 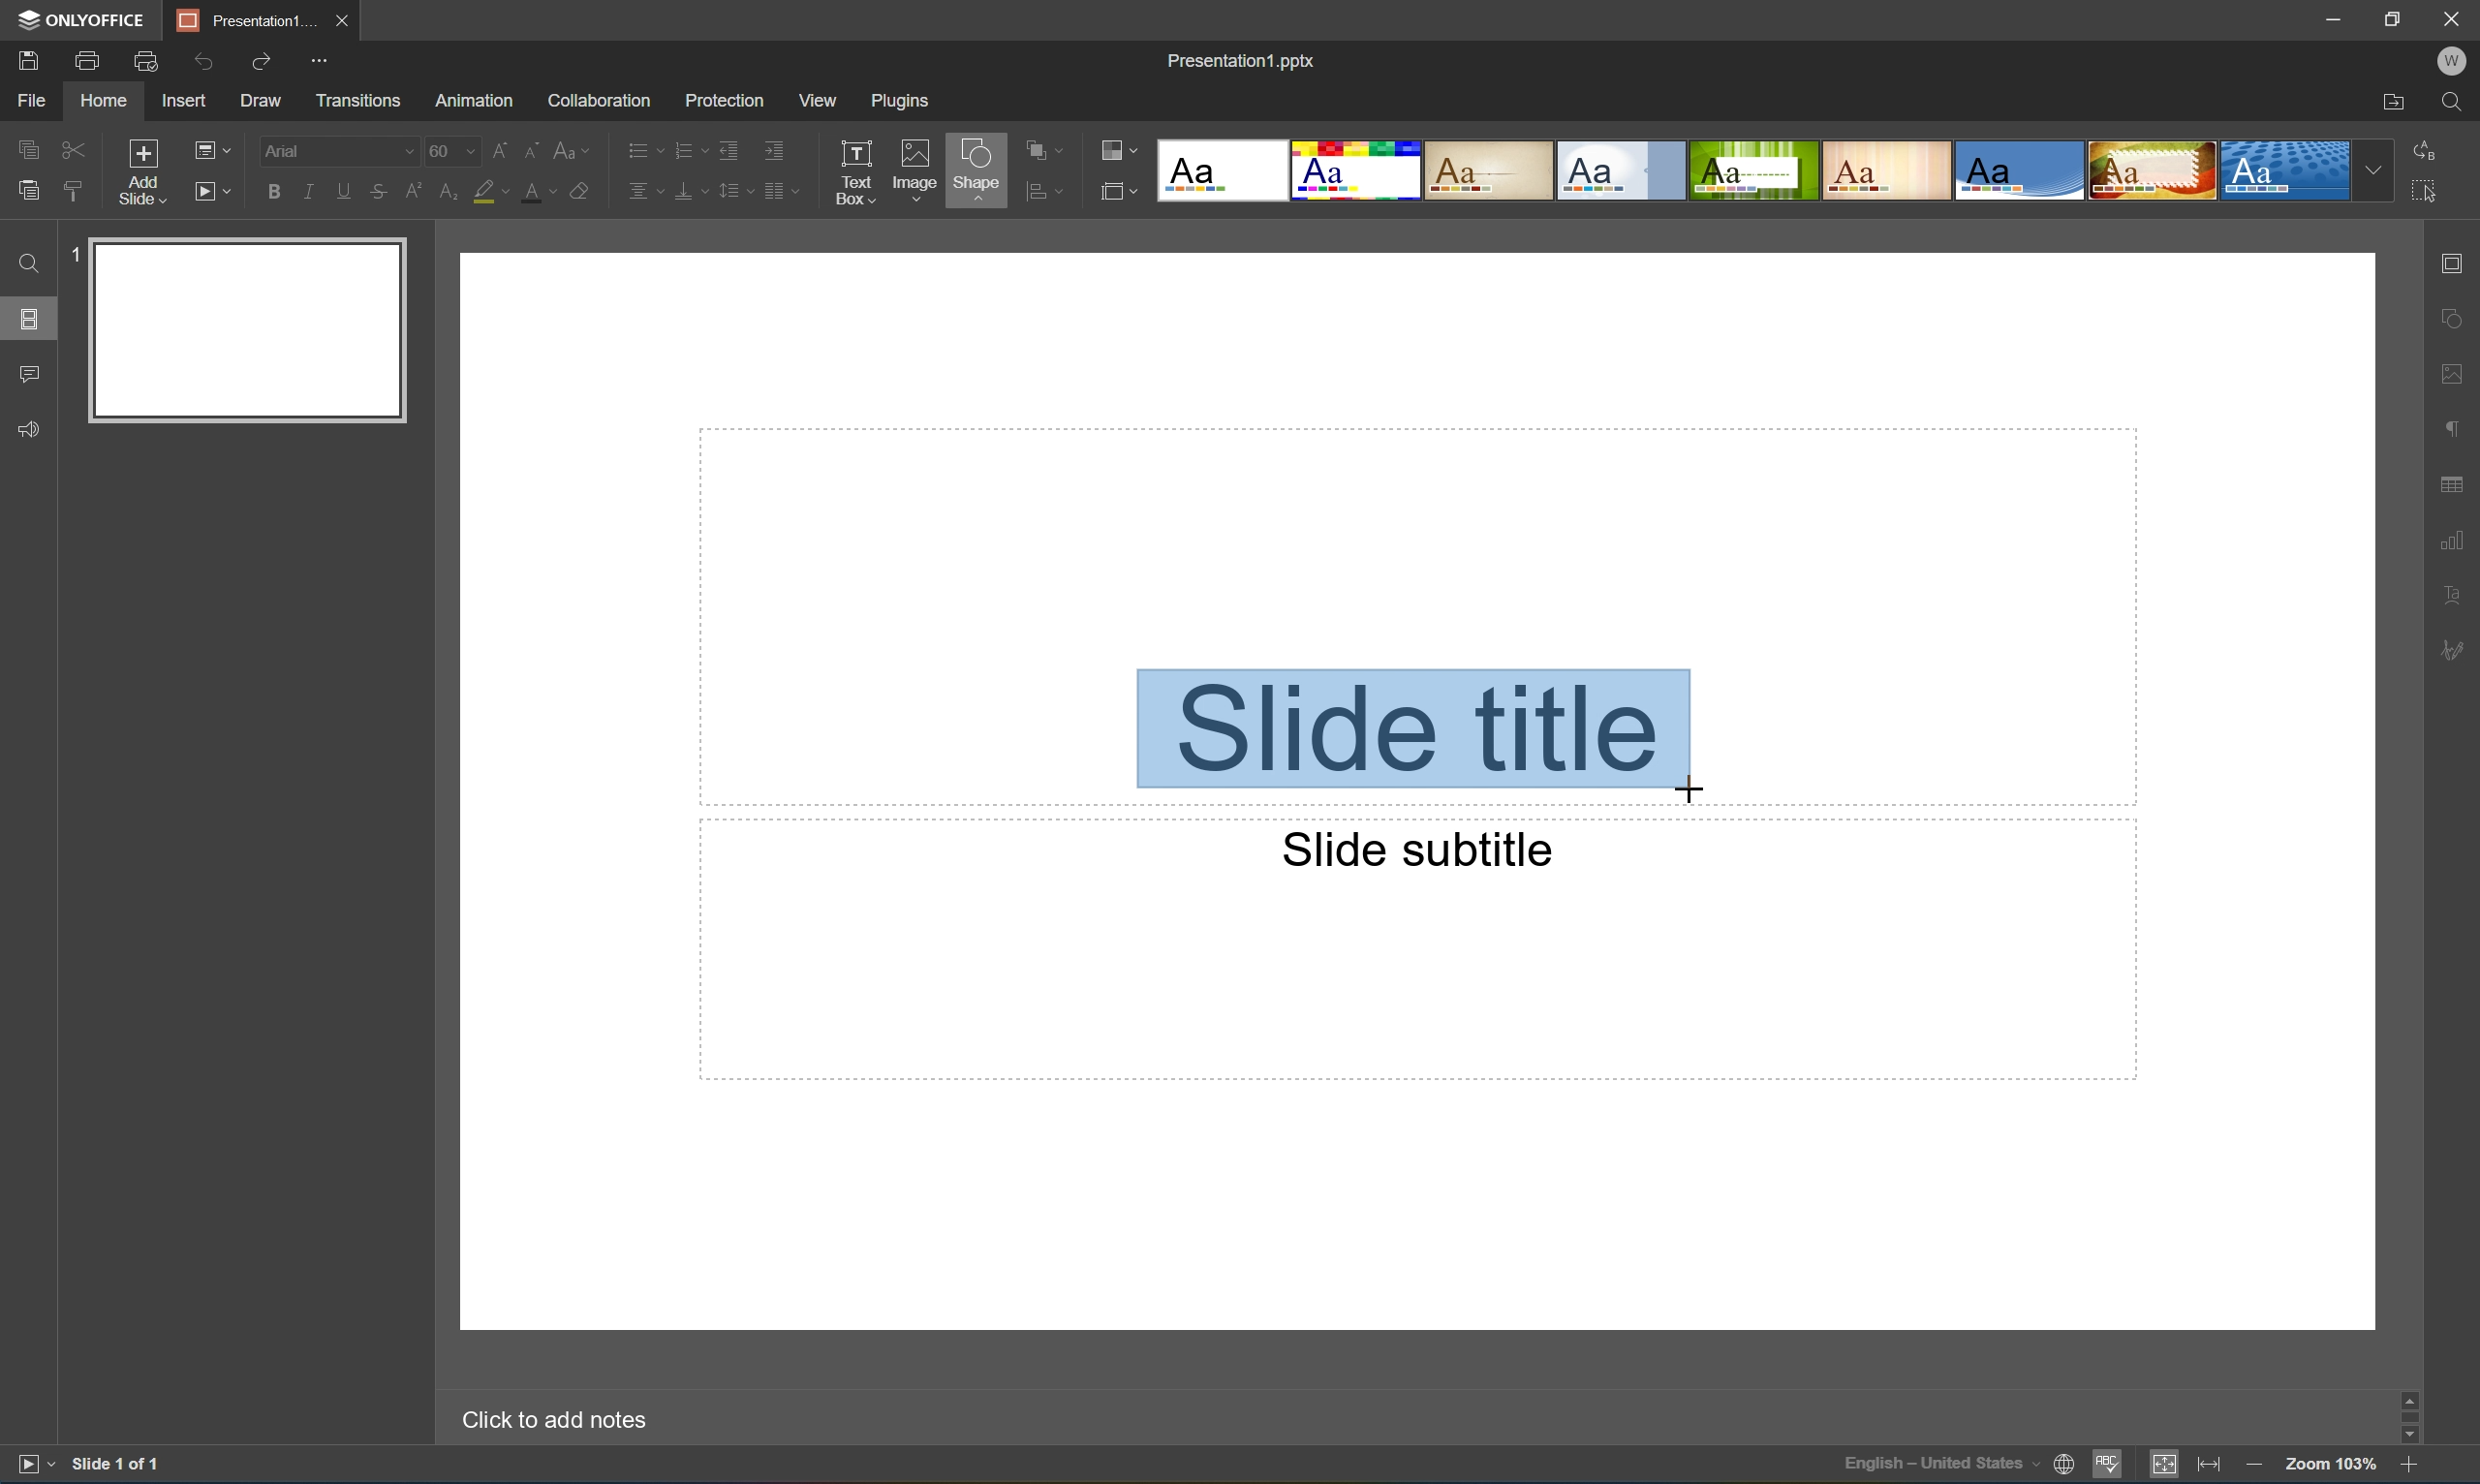 What do you see at coordinates (28, 317) in the screenshot?
I see `Slides` at bounding box center [28, 317].